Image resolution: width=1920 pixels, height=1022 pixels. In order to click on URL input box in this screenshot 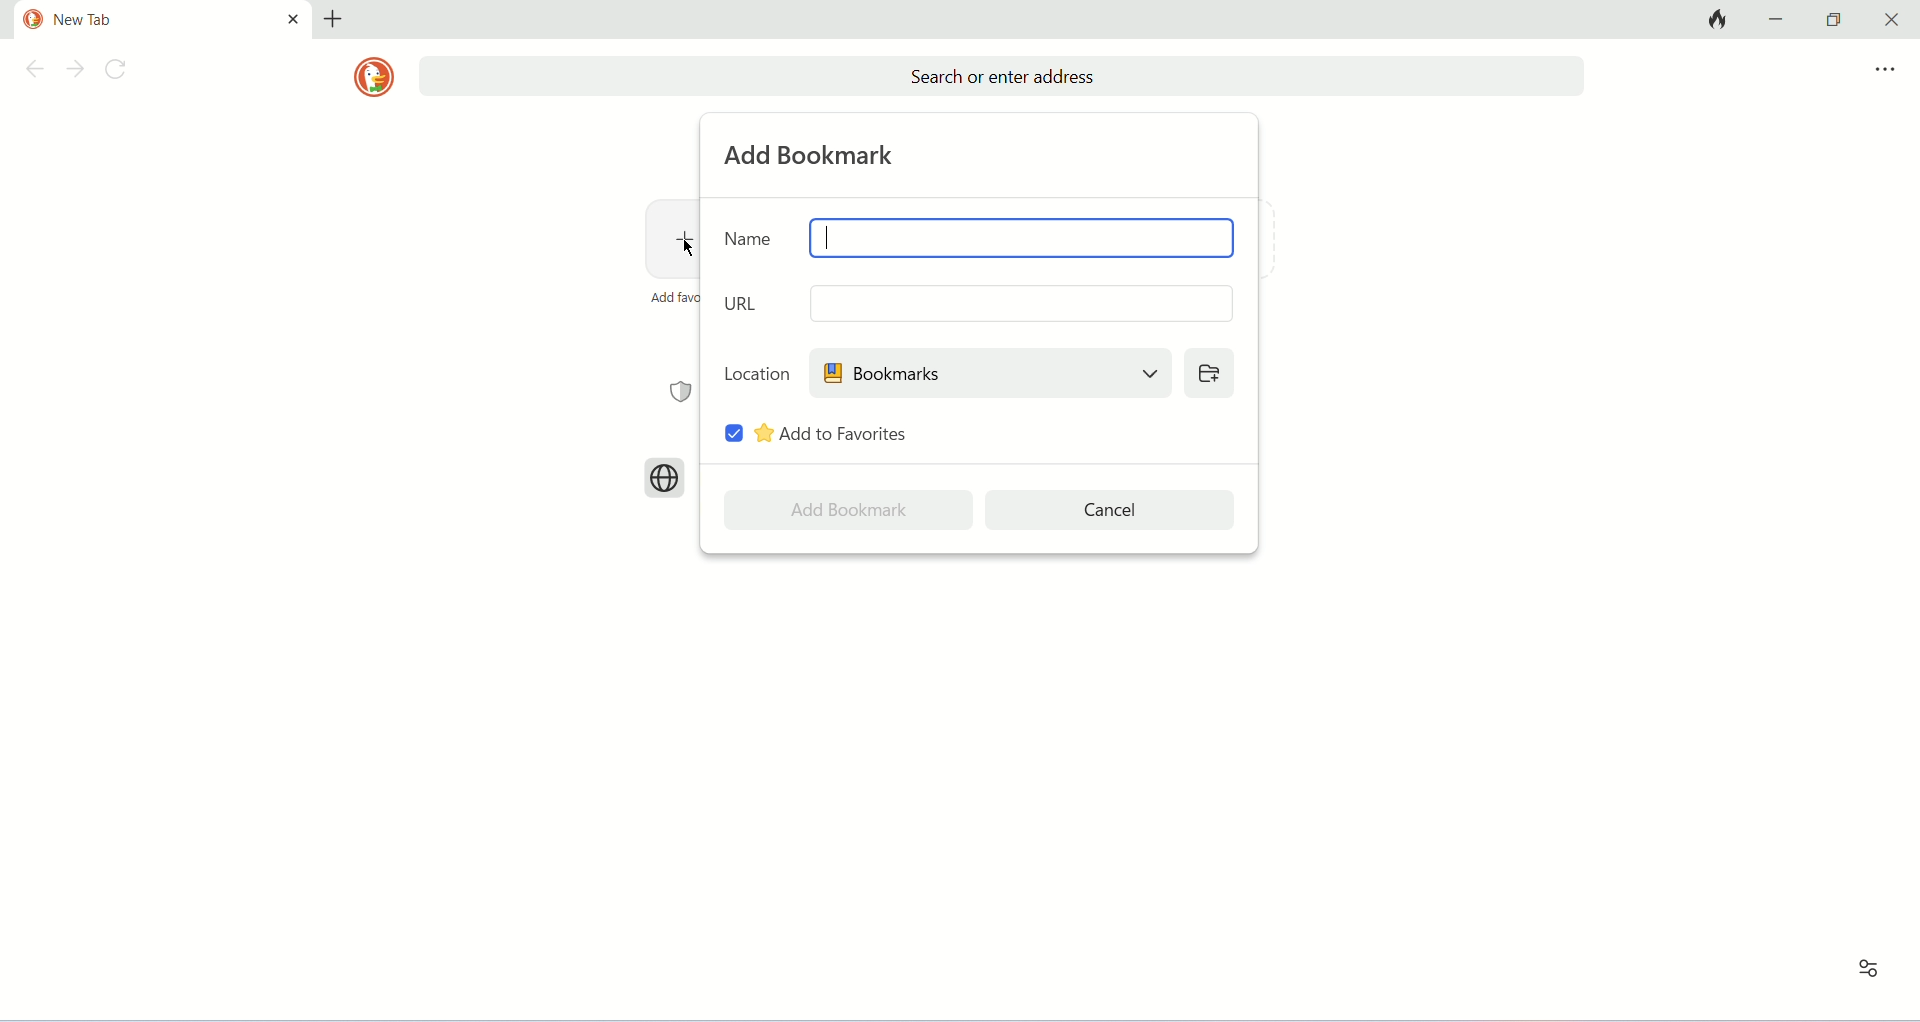, I will do `click(1019, 303)`.